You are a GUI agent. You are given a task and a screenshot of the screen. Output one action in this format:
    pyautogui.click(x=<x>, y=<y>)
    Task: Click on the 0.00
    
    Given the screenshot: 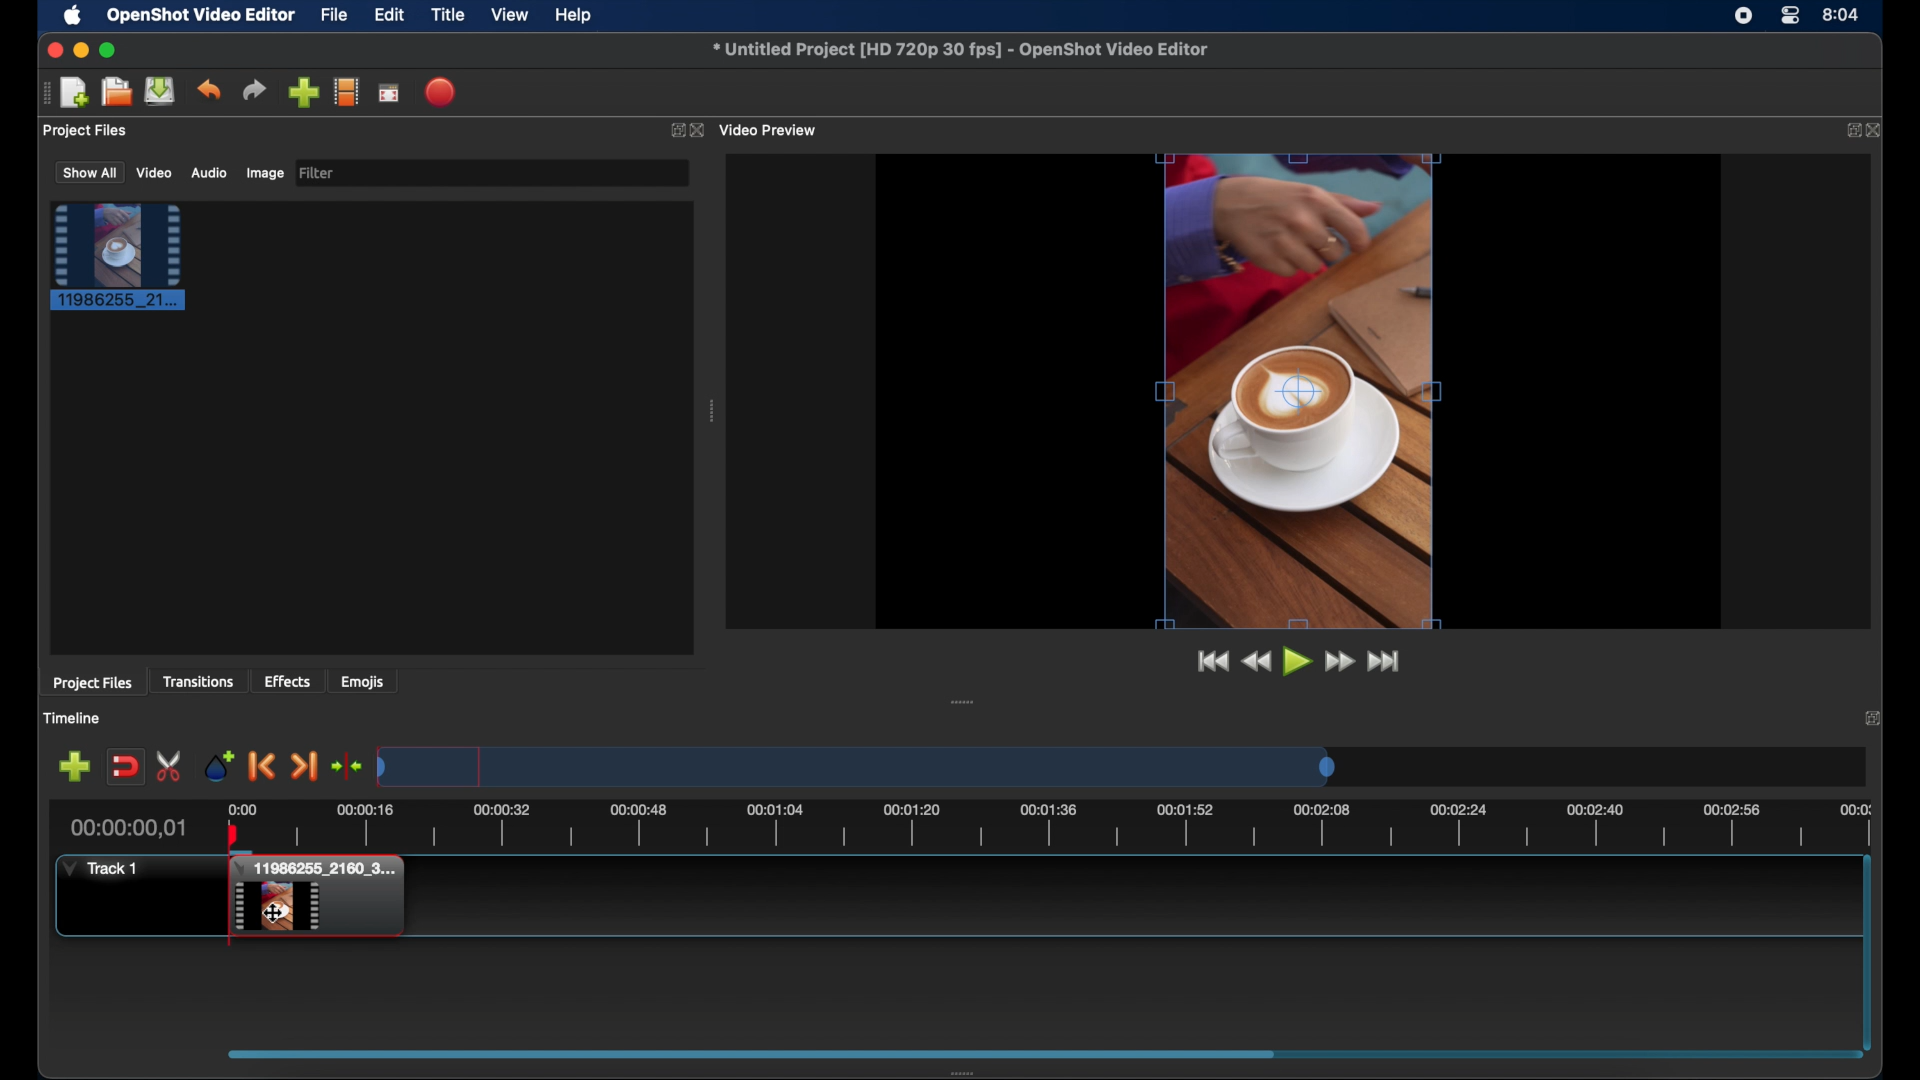 What is the action you would take?
    pyautogui.click(x=243, y=807)
    